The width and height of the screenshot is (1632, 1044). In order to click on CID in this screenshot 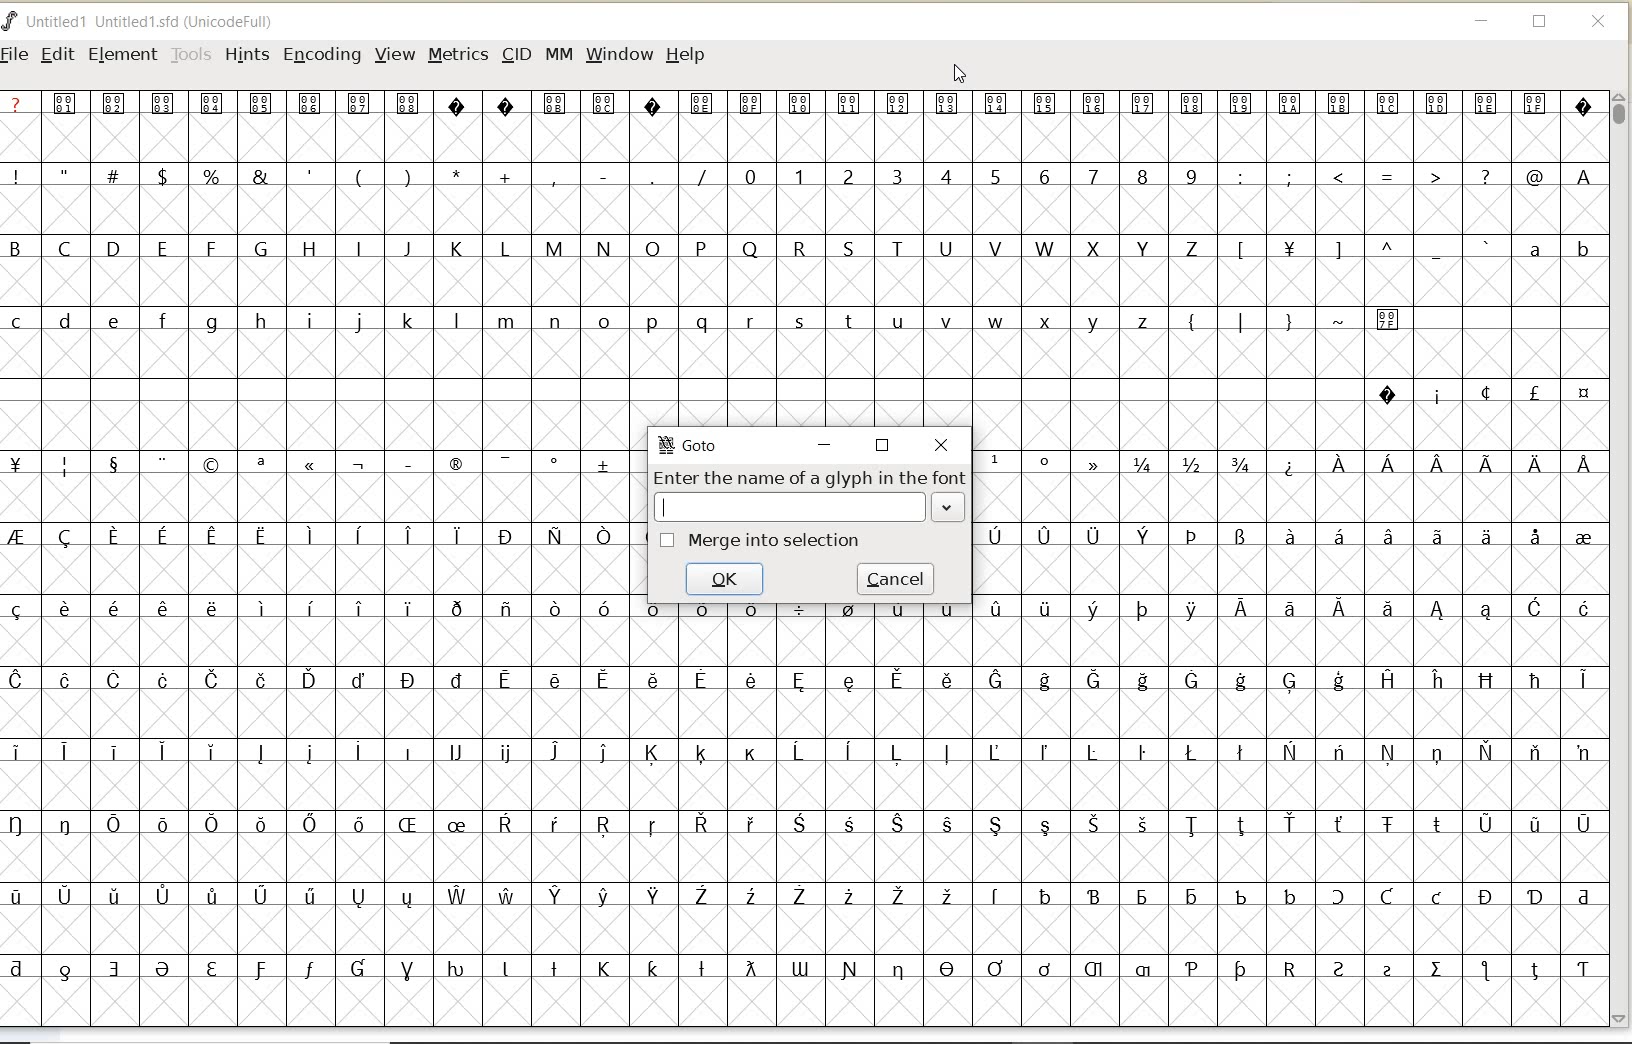, I will do `click(516, 57)`.